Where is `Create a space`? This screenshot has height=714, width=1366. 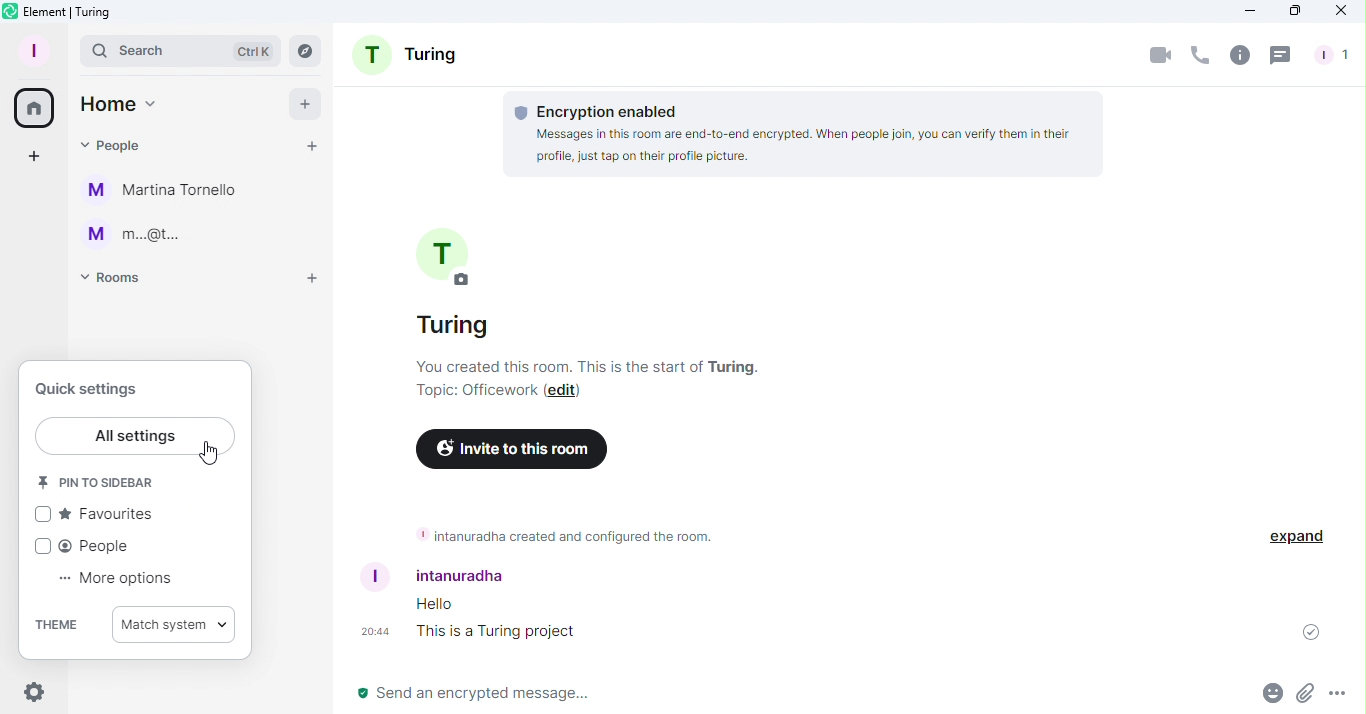 Create a space is located at coordinates (33, 157).